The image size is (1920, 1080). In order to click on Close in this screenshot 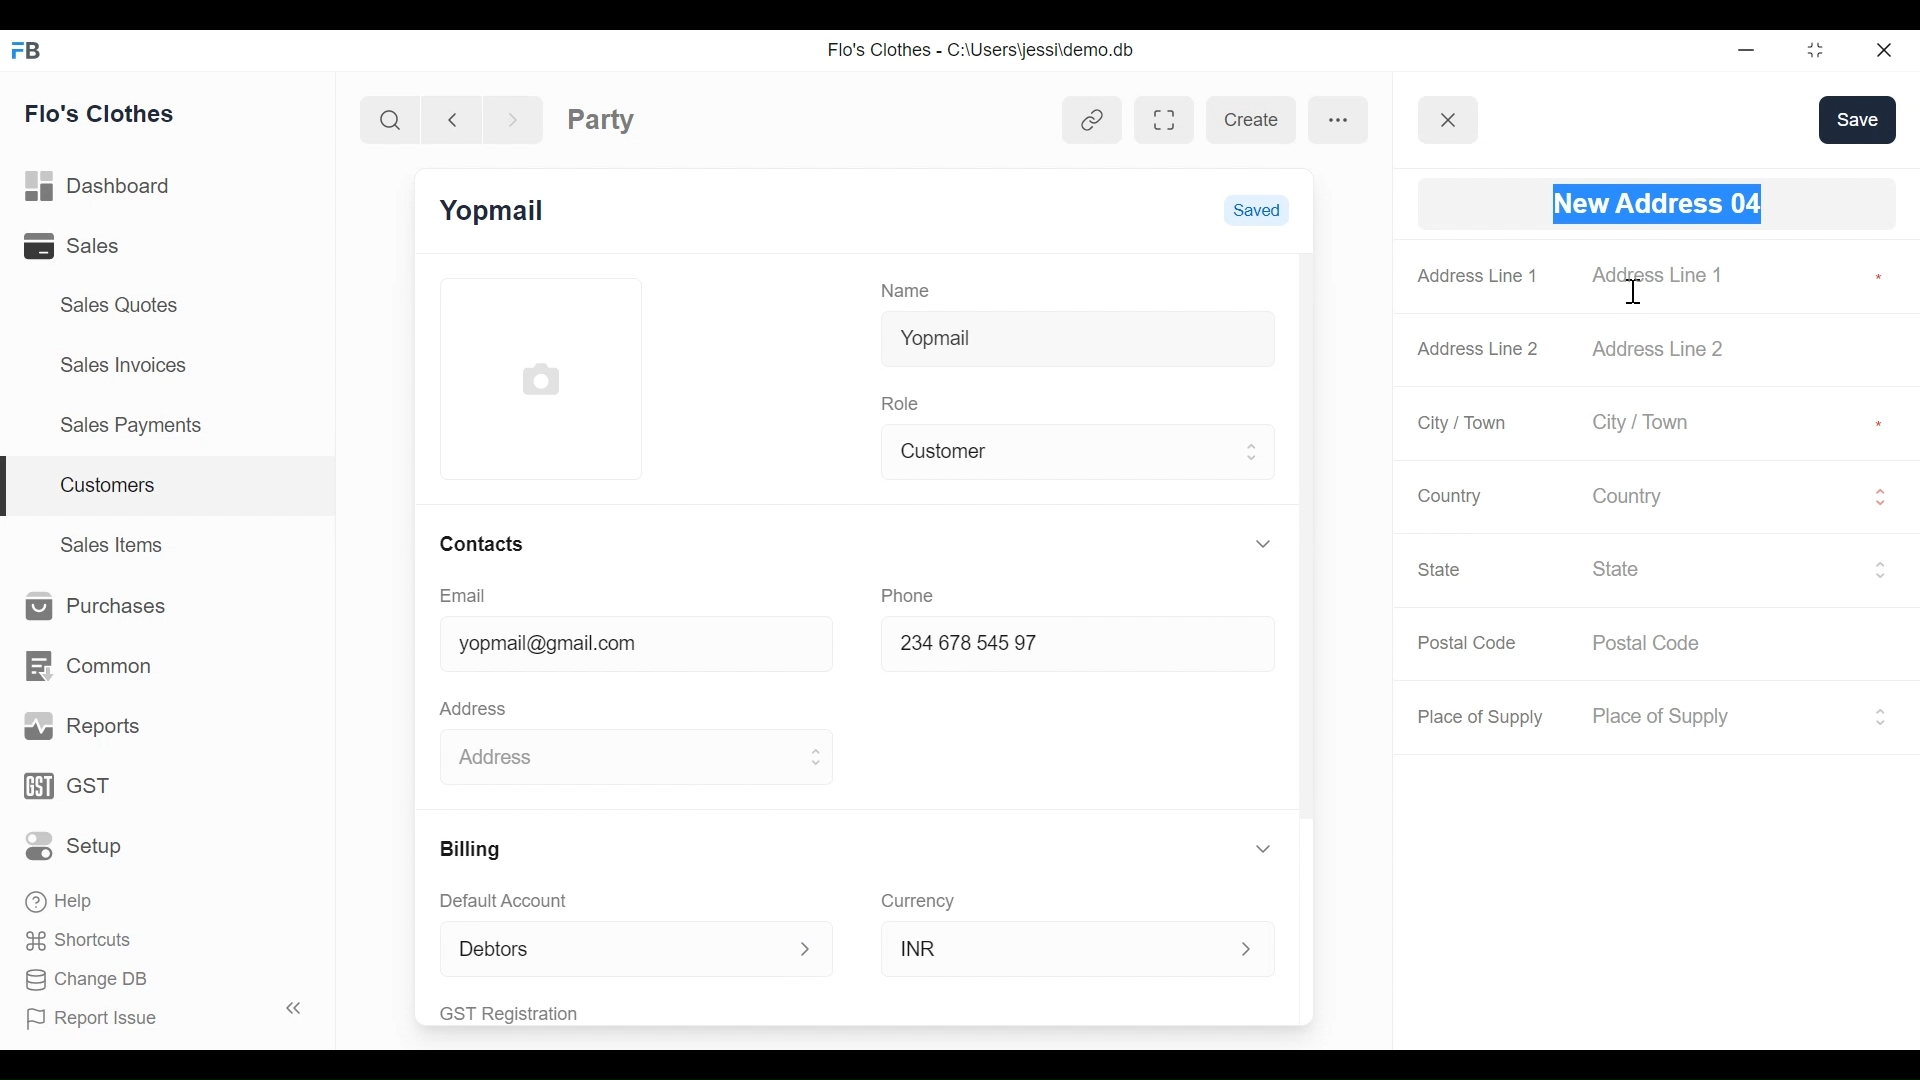, I will do `click(1881, 49)`.